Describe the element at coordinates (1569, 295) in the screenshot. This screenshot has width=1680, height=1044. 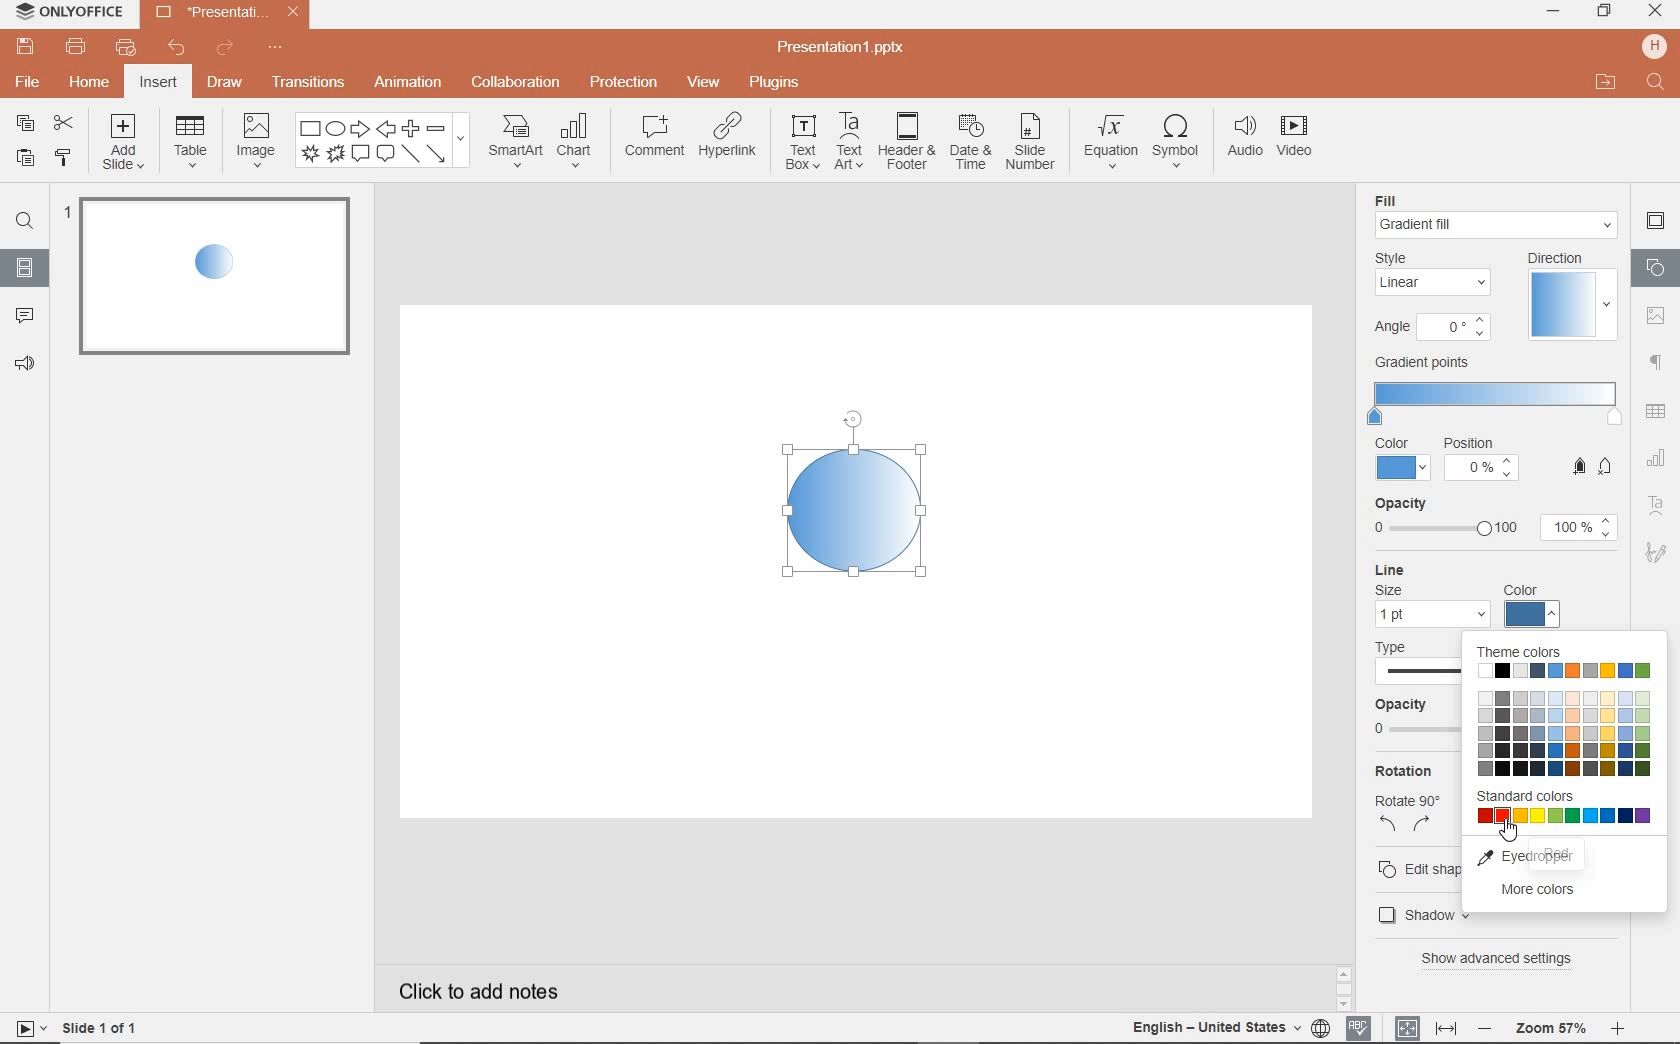
I see `direction` at that location.